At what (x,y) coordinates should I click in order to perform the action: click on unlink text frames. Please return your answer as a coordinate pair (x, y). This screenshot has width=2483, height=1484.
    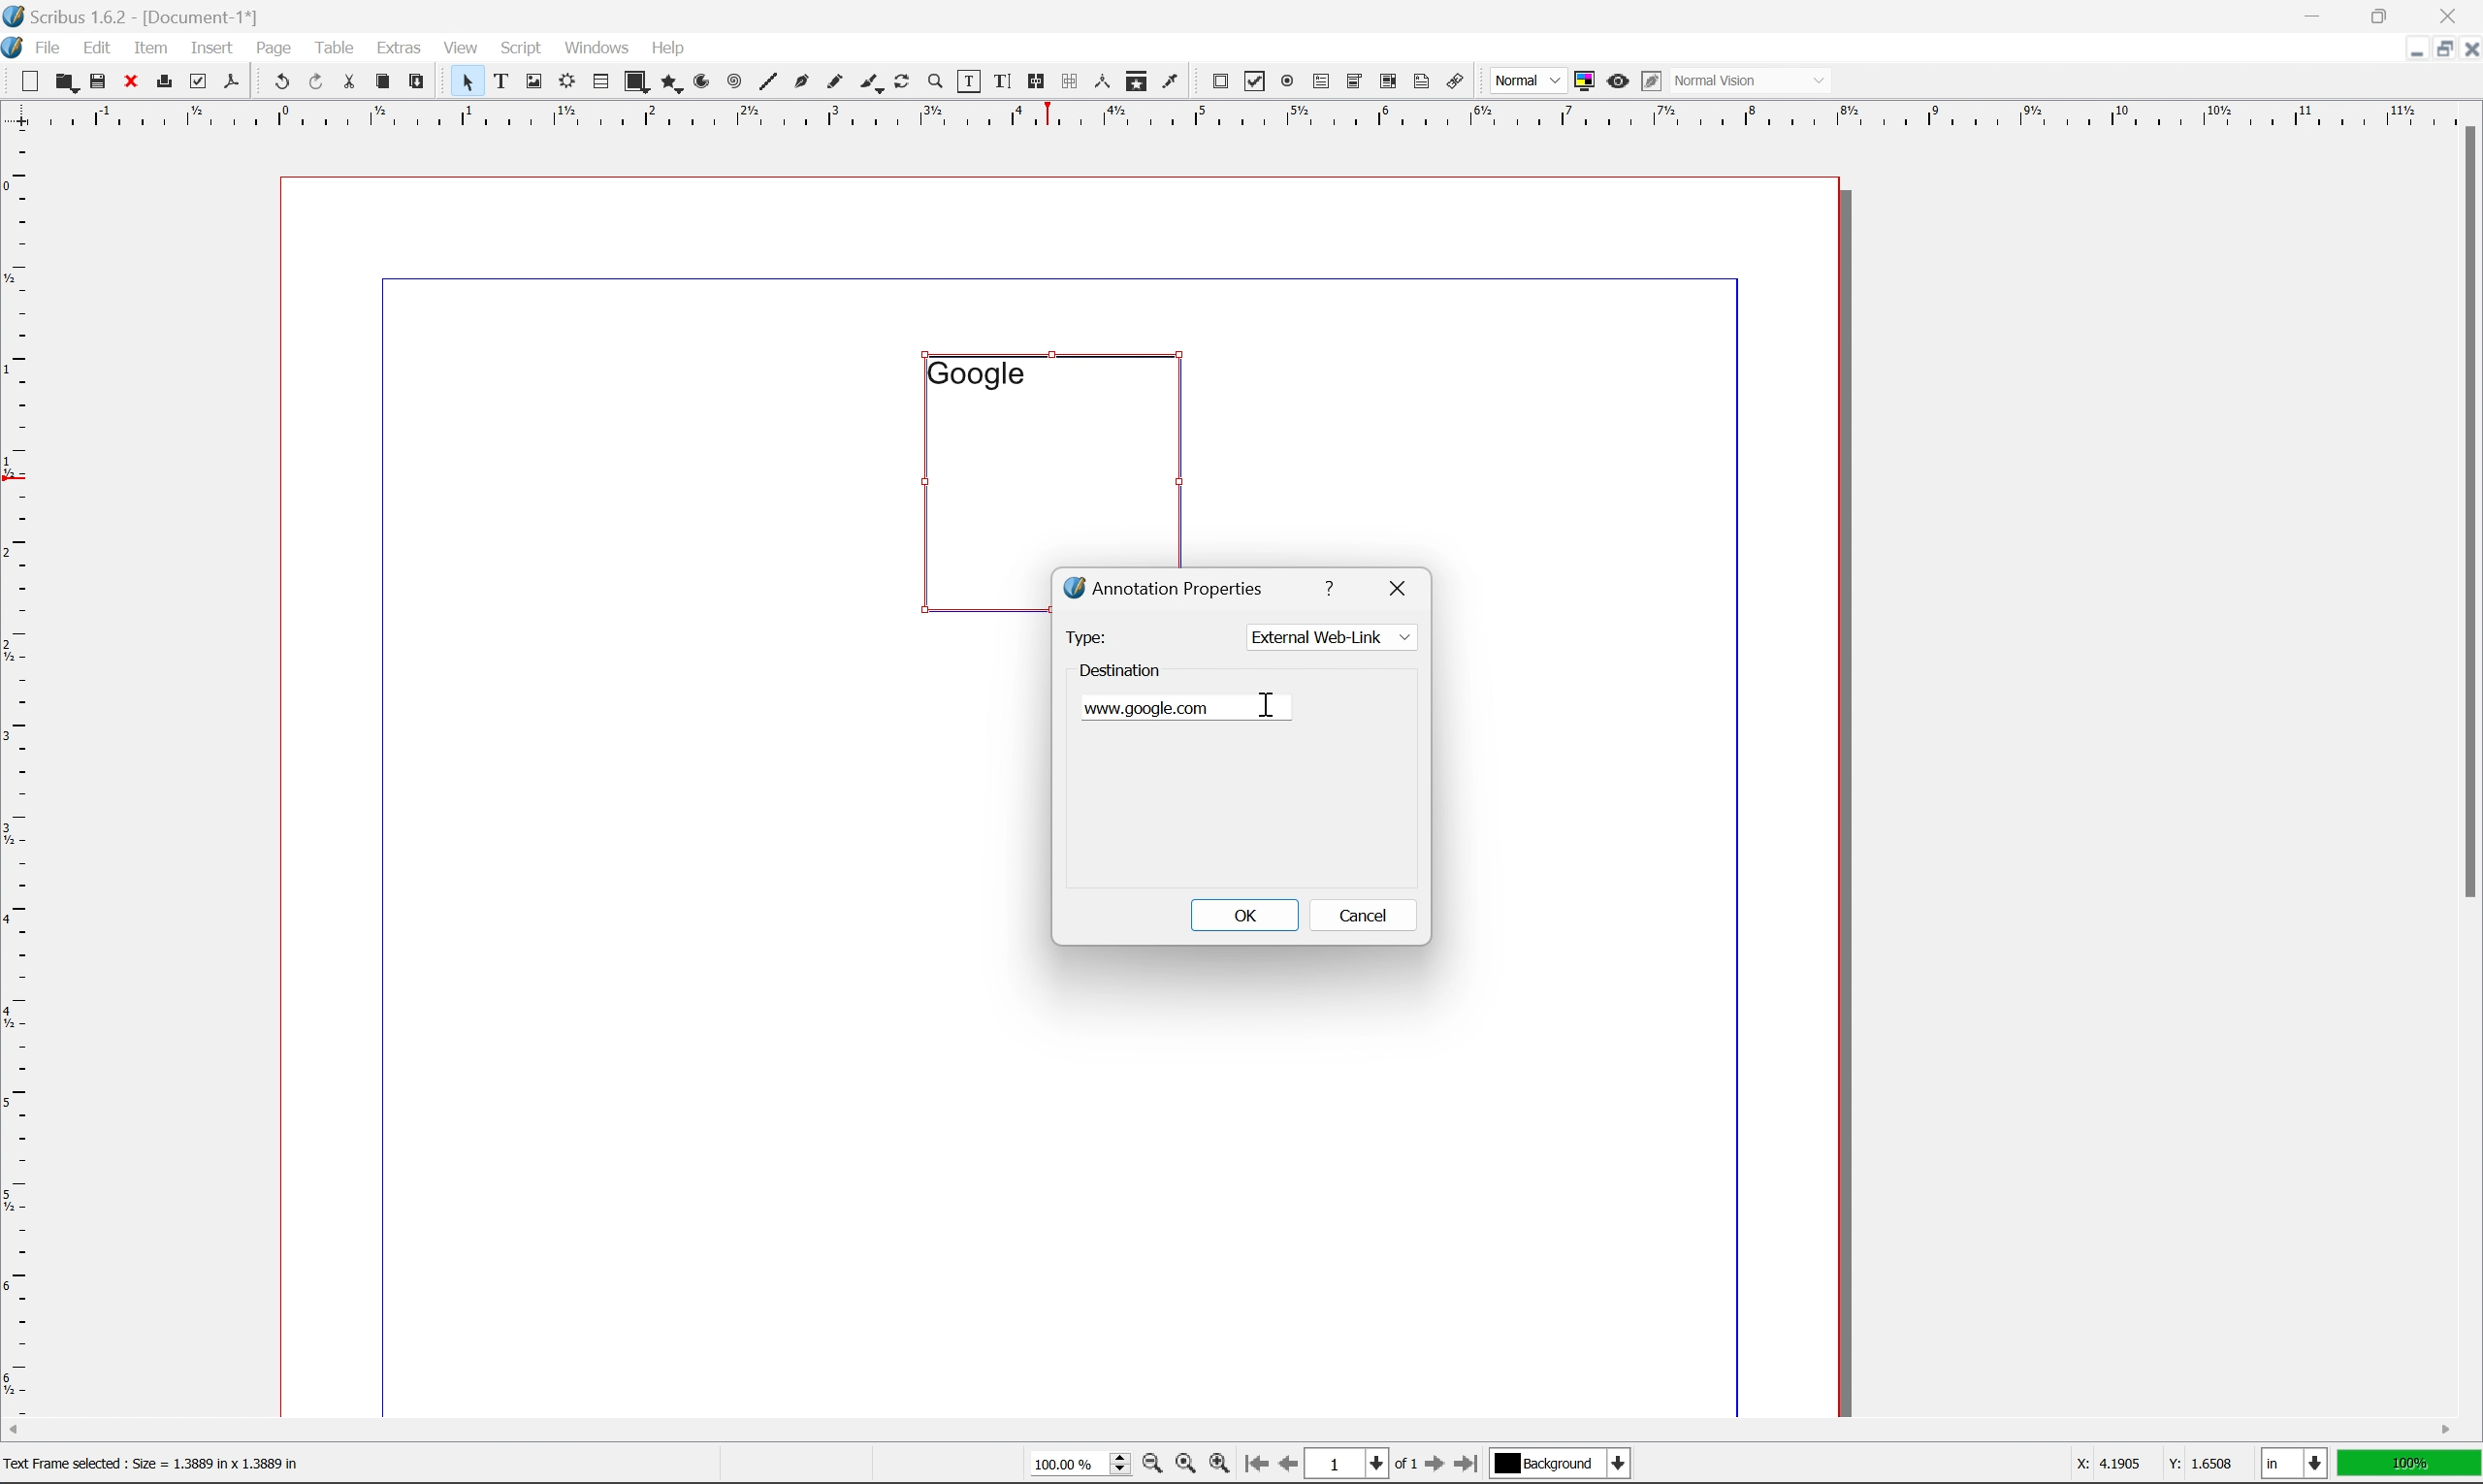
    Looking at the image, I should click on (1066, 81).